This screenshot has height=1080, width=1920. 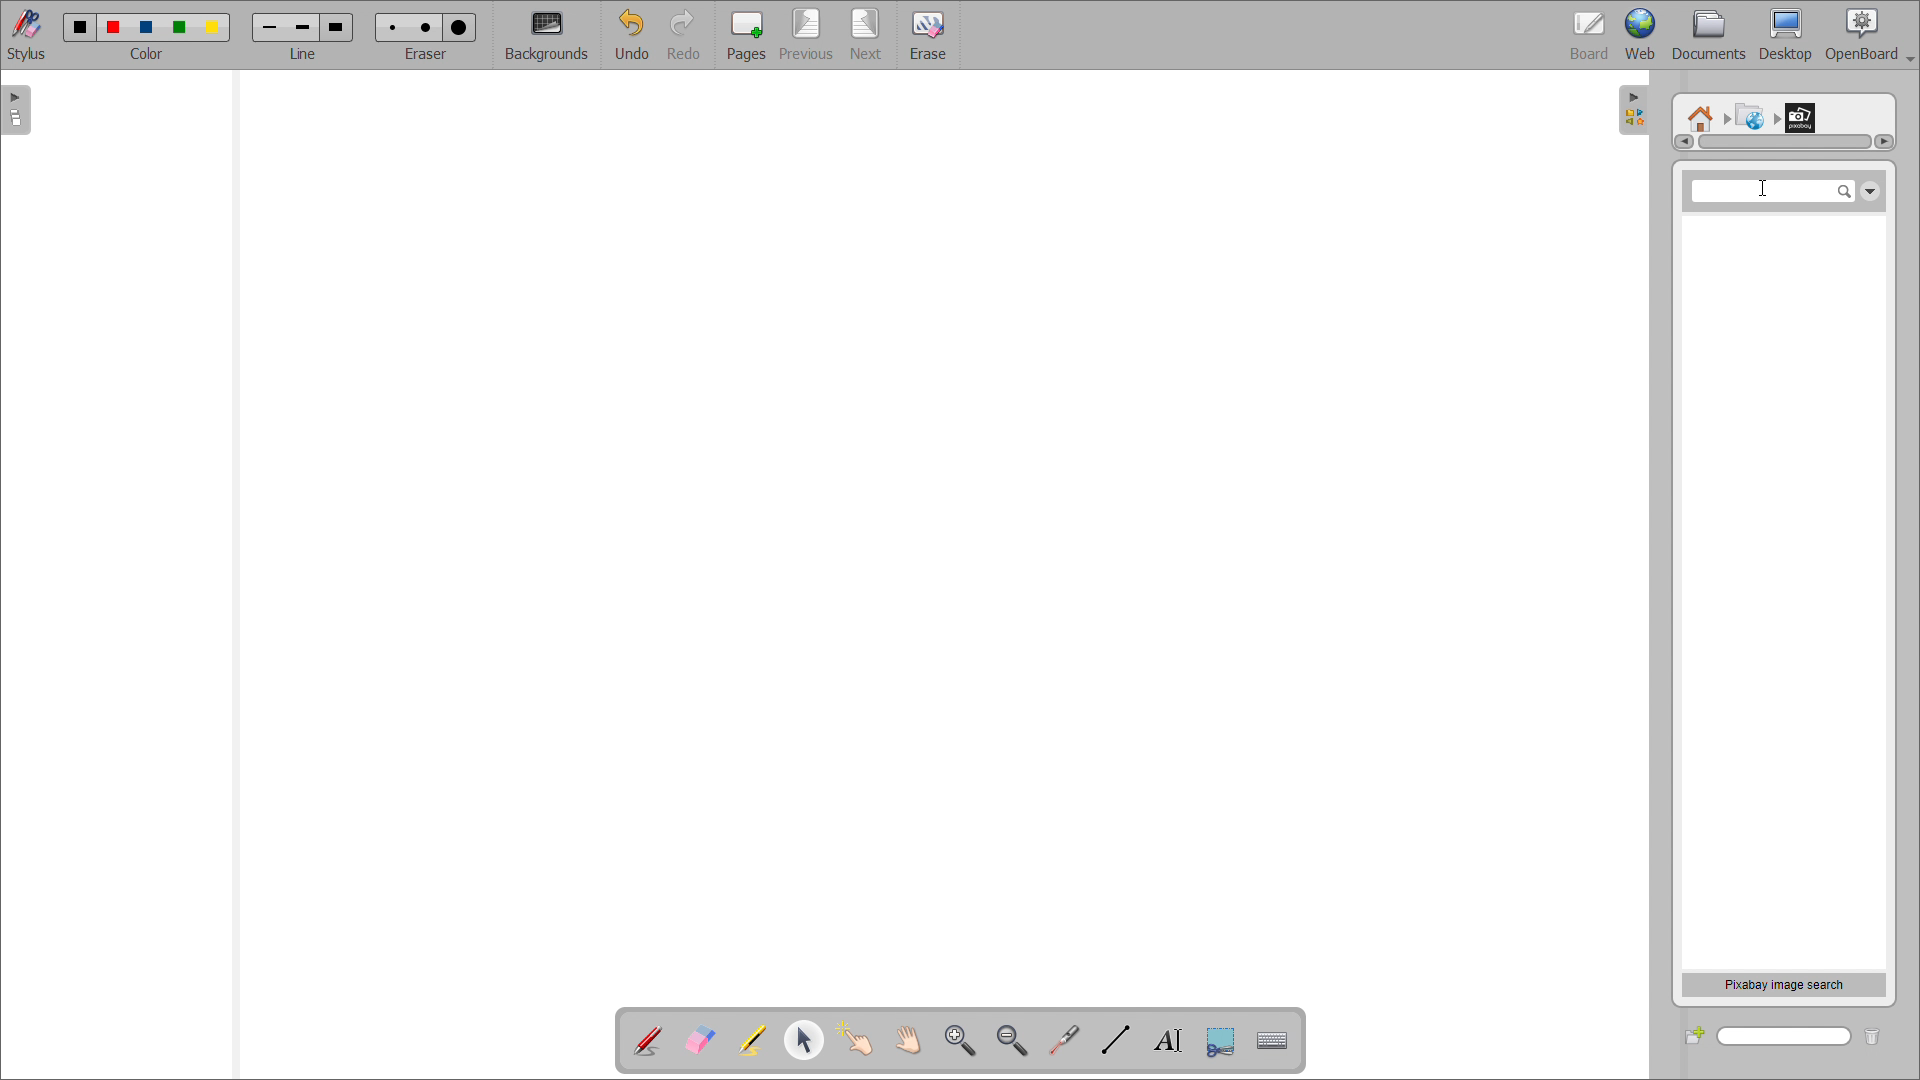 What do you see at coordinates (1785, 1037) in the screenshot?
I see `search` at bounding box center [1785, 1037].